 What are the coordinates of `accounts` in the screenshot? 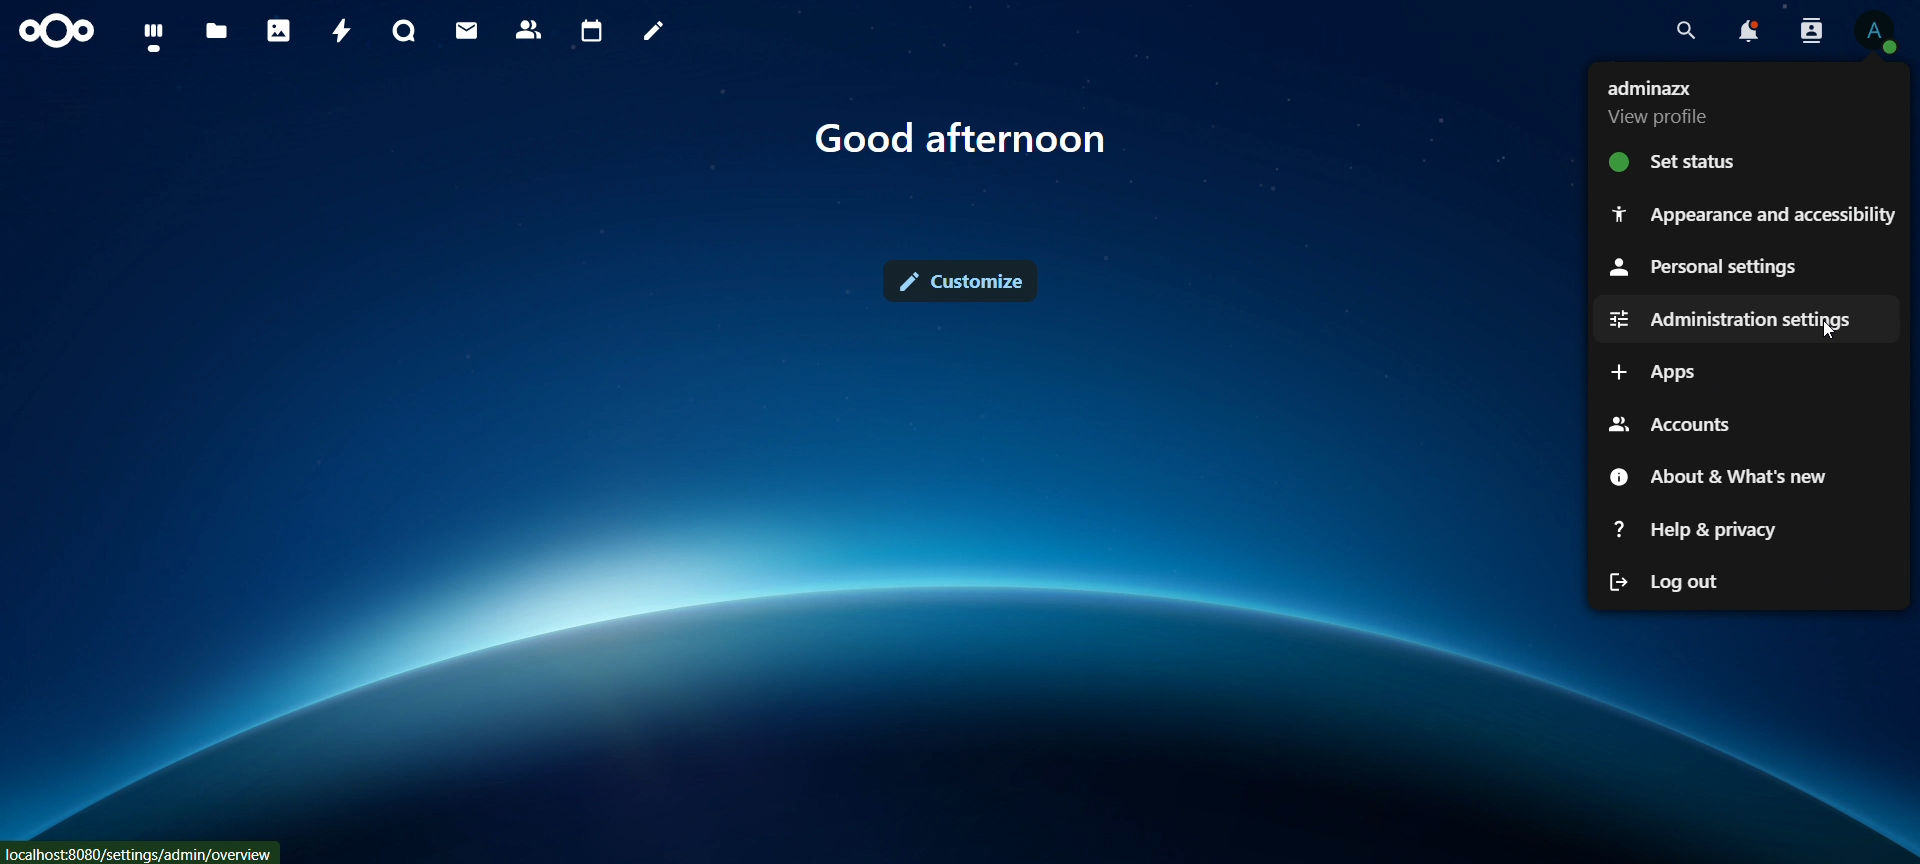 It's located at (1664, 423).